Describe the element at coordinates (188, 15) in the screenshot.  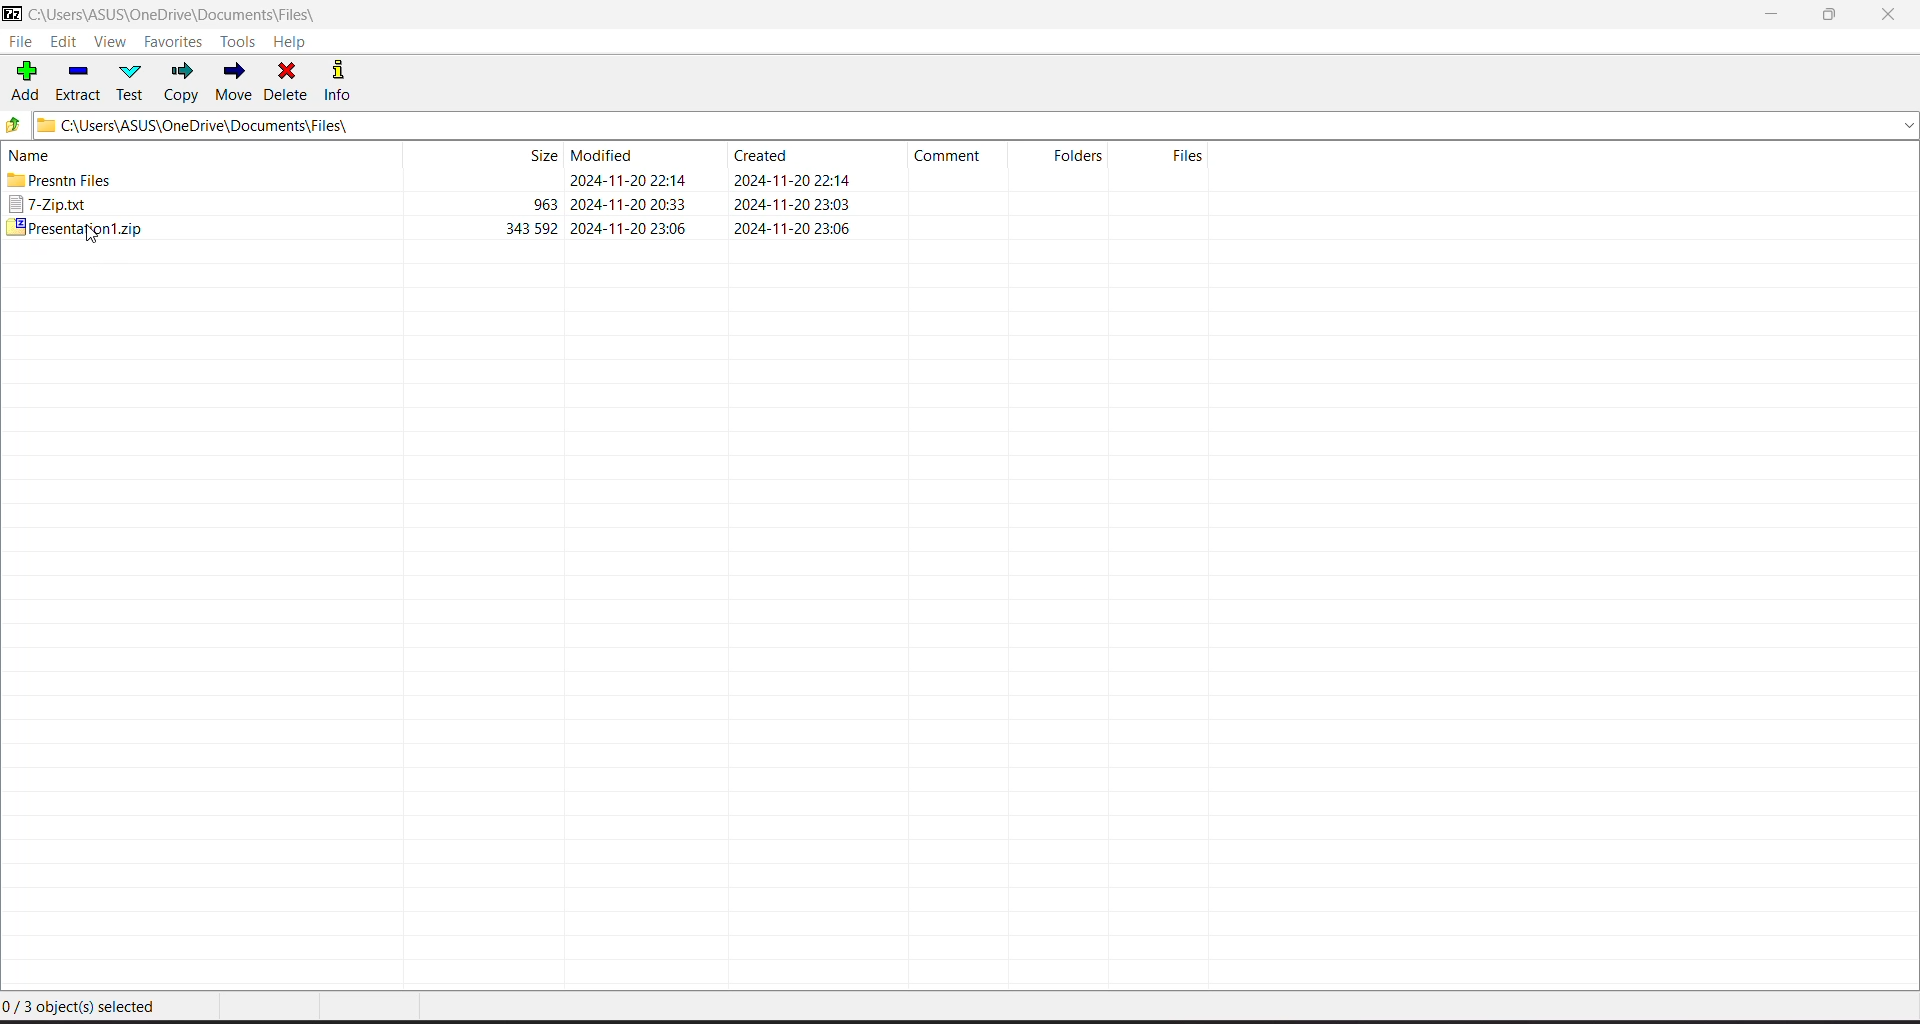
I see `Current Folder Path` at that location.